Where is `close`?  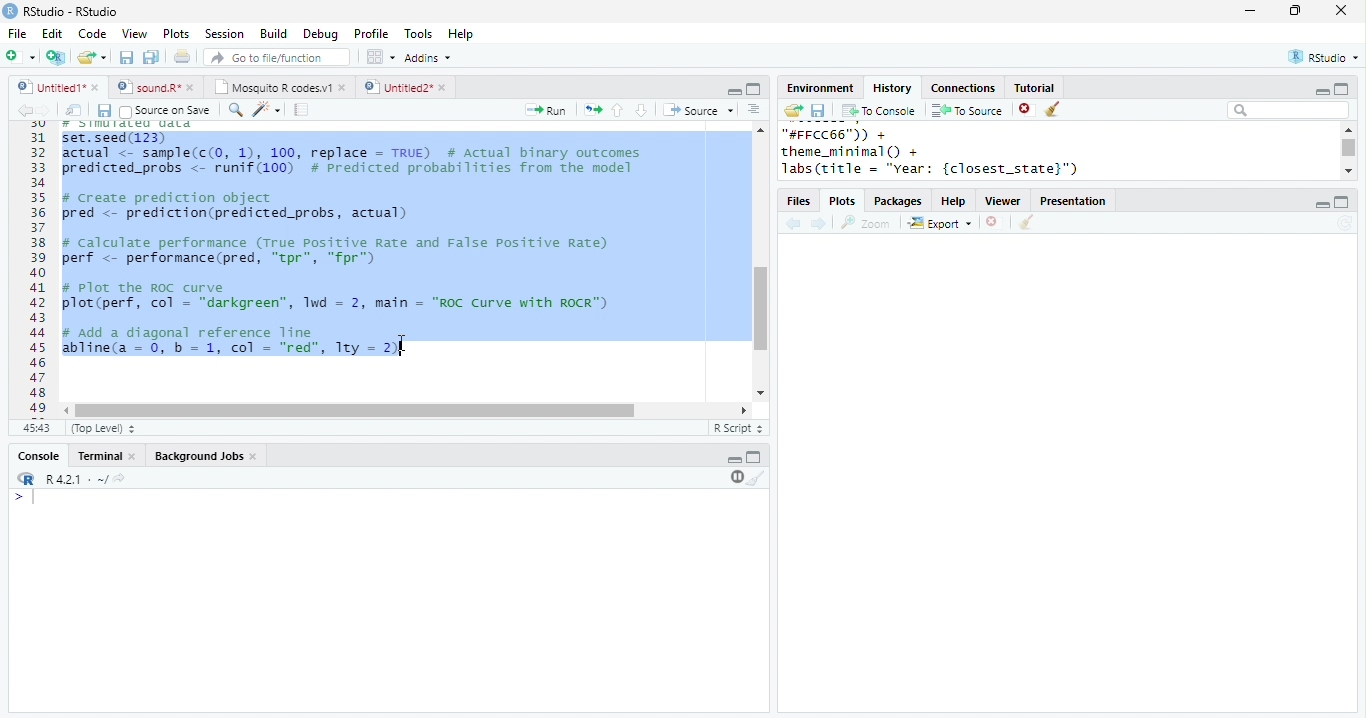
close is located at coordinates (97, 87).